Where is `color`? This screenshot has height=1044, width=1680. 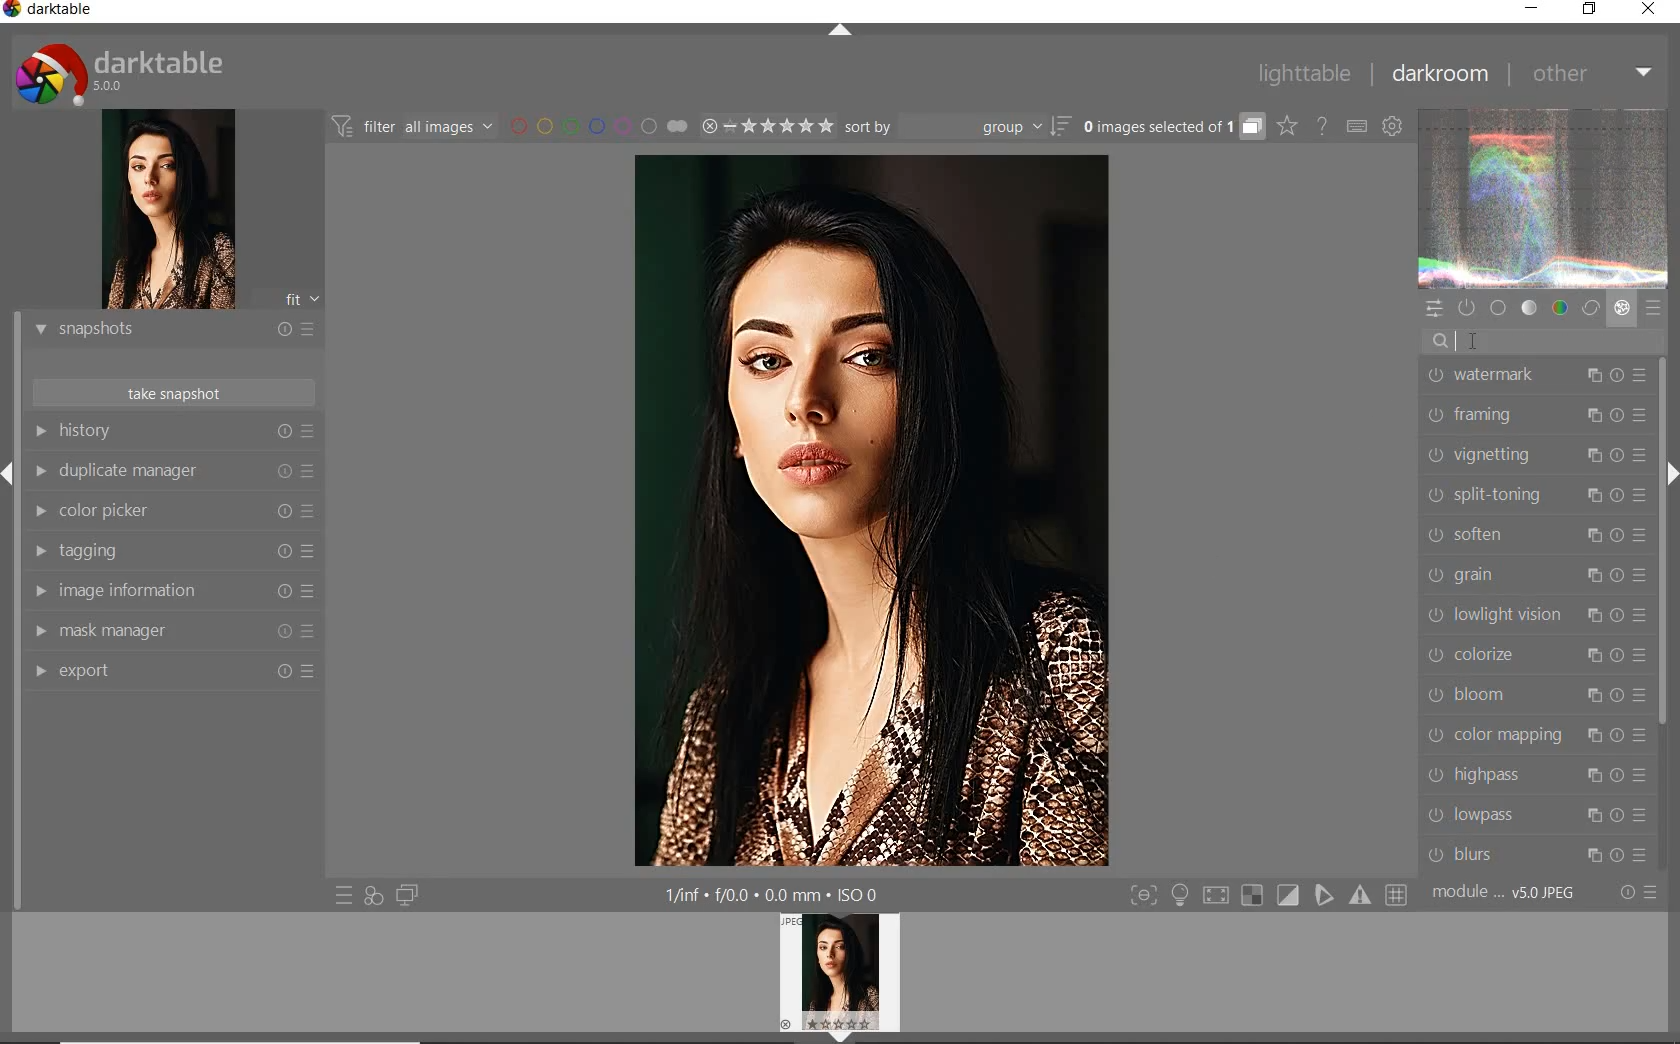 color is located at coordinates (1558, 309).